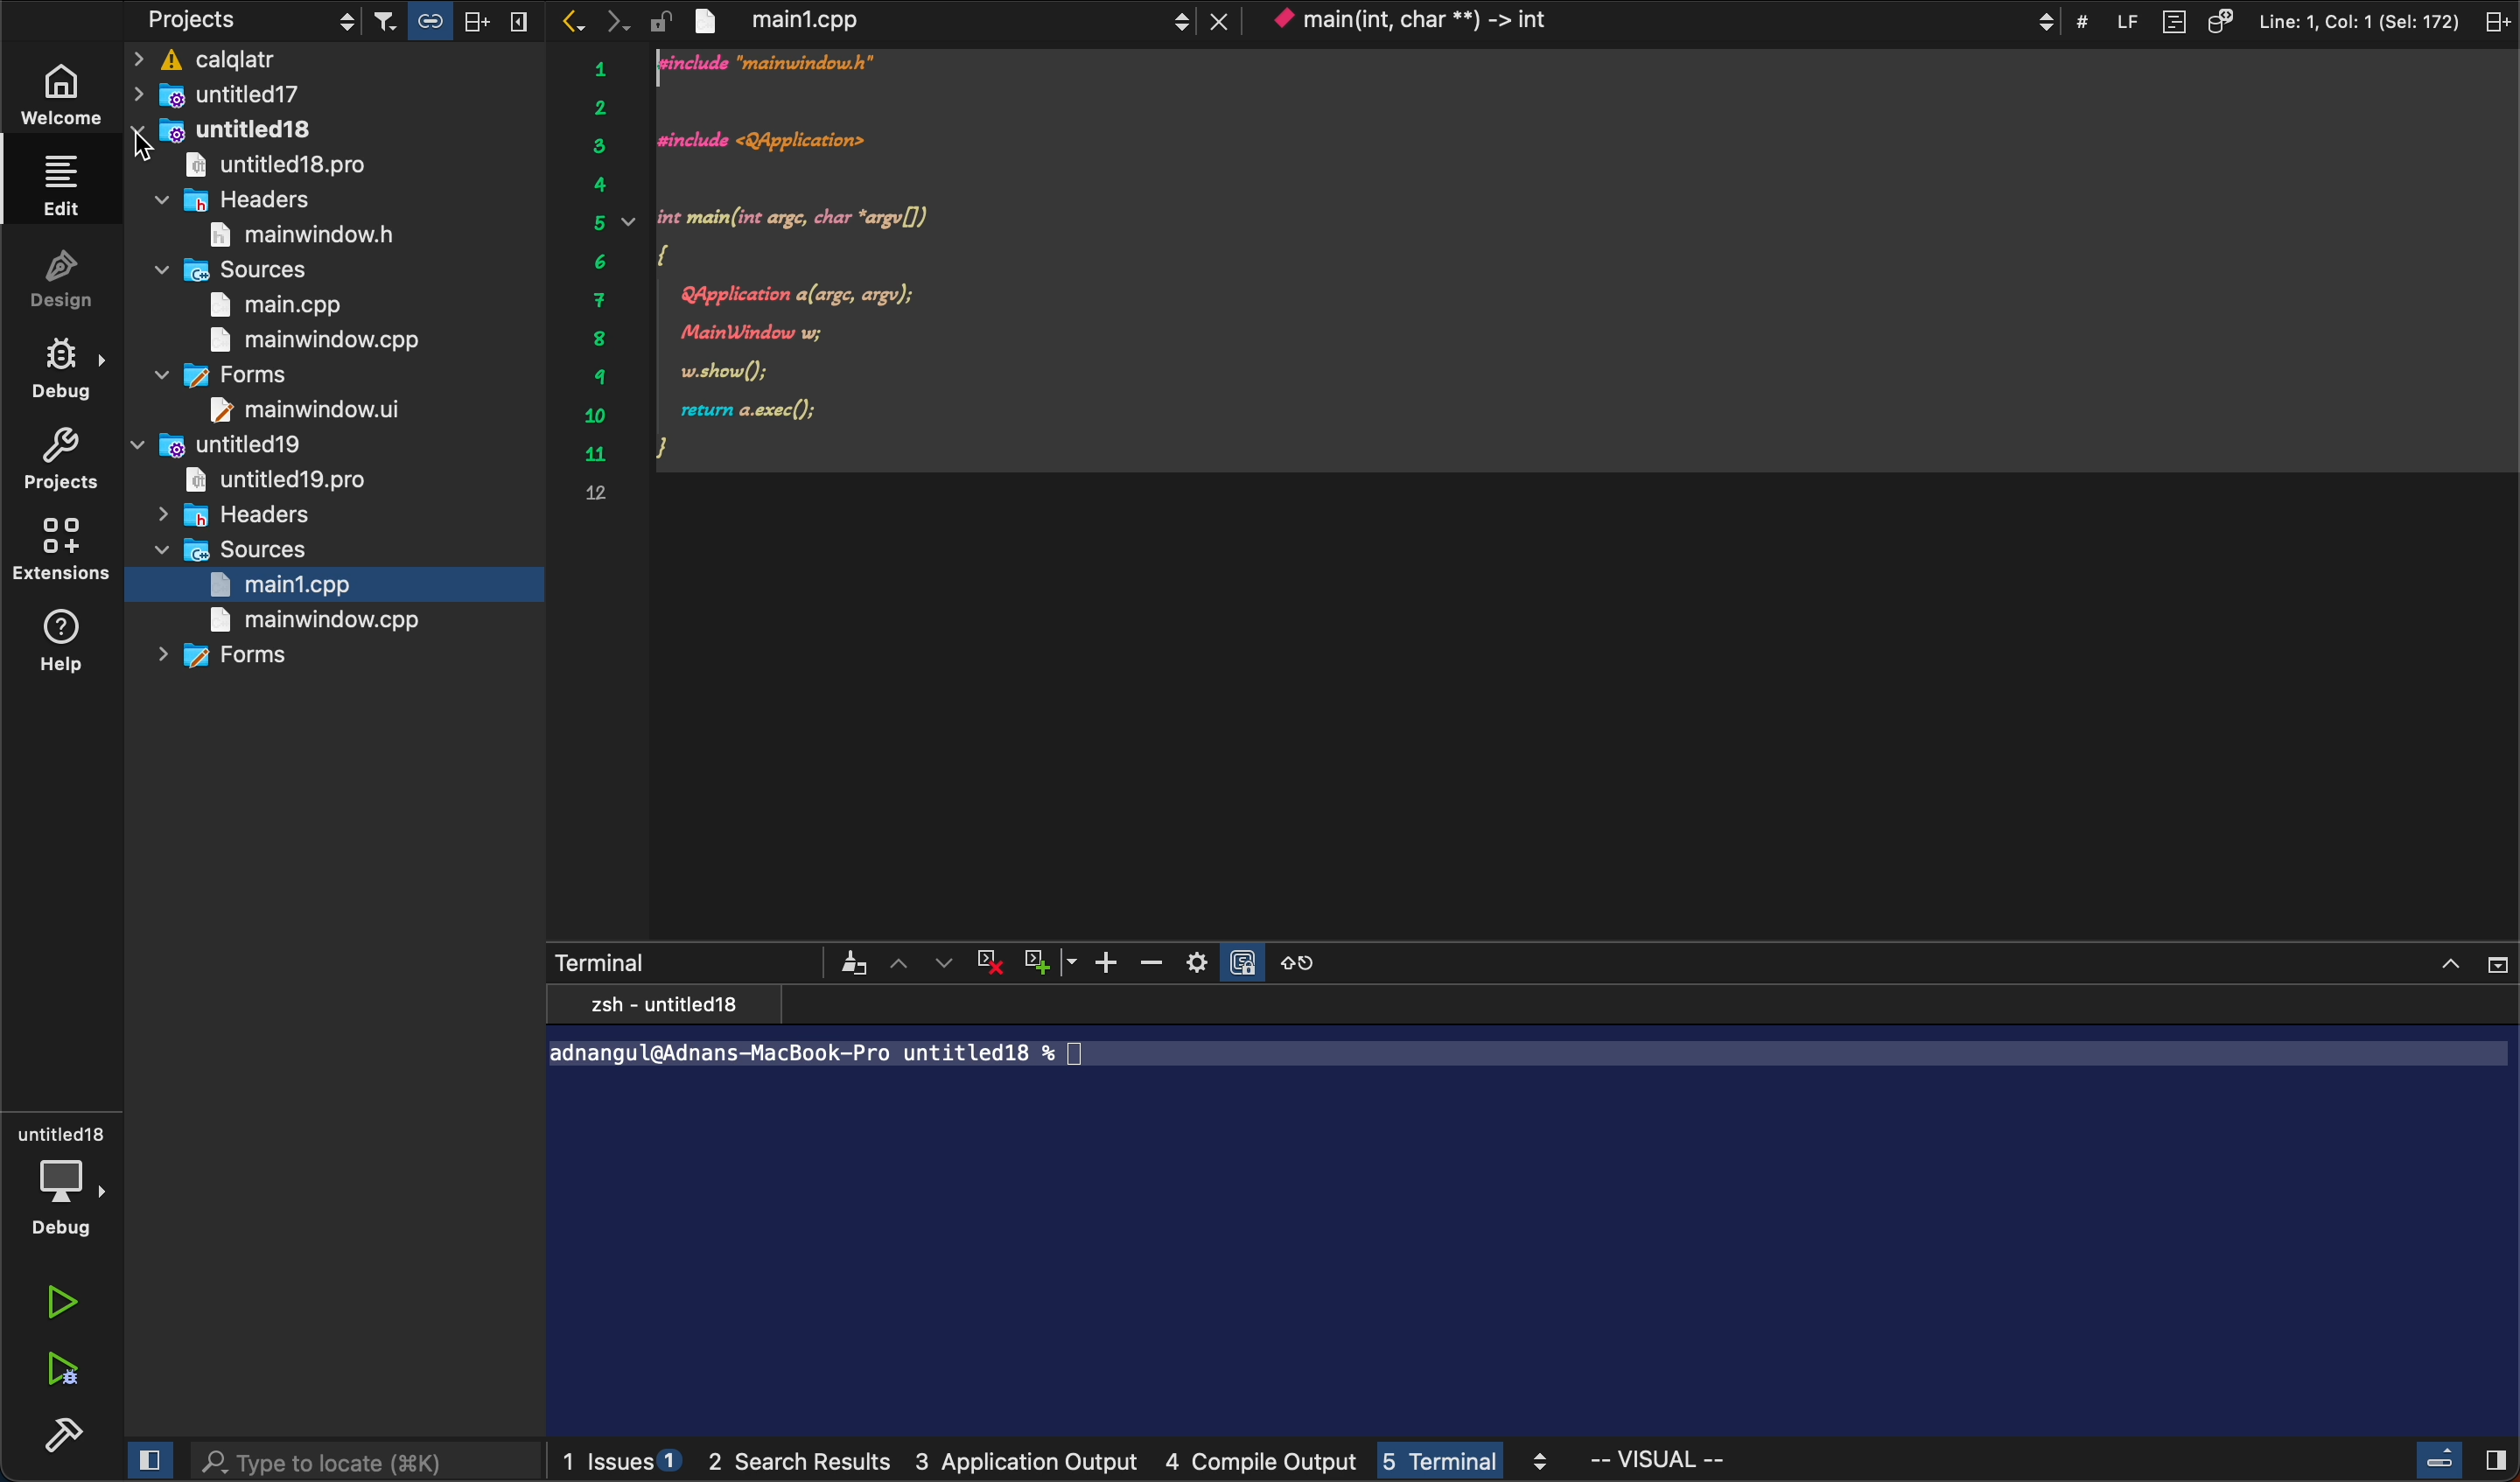 Image resolution: width=2520 pixels, height=1482 pixels. Describe the element at coordinates (336, 237) in the screenshot. I see `main window` at that location.